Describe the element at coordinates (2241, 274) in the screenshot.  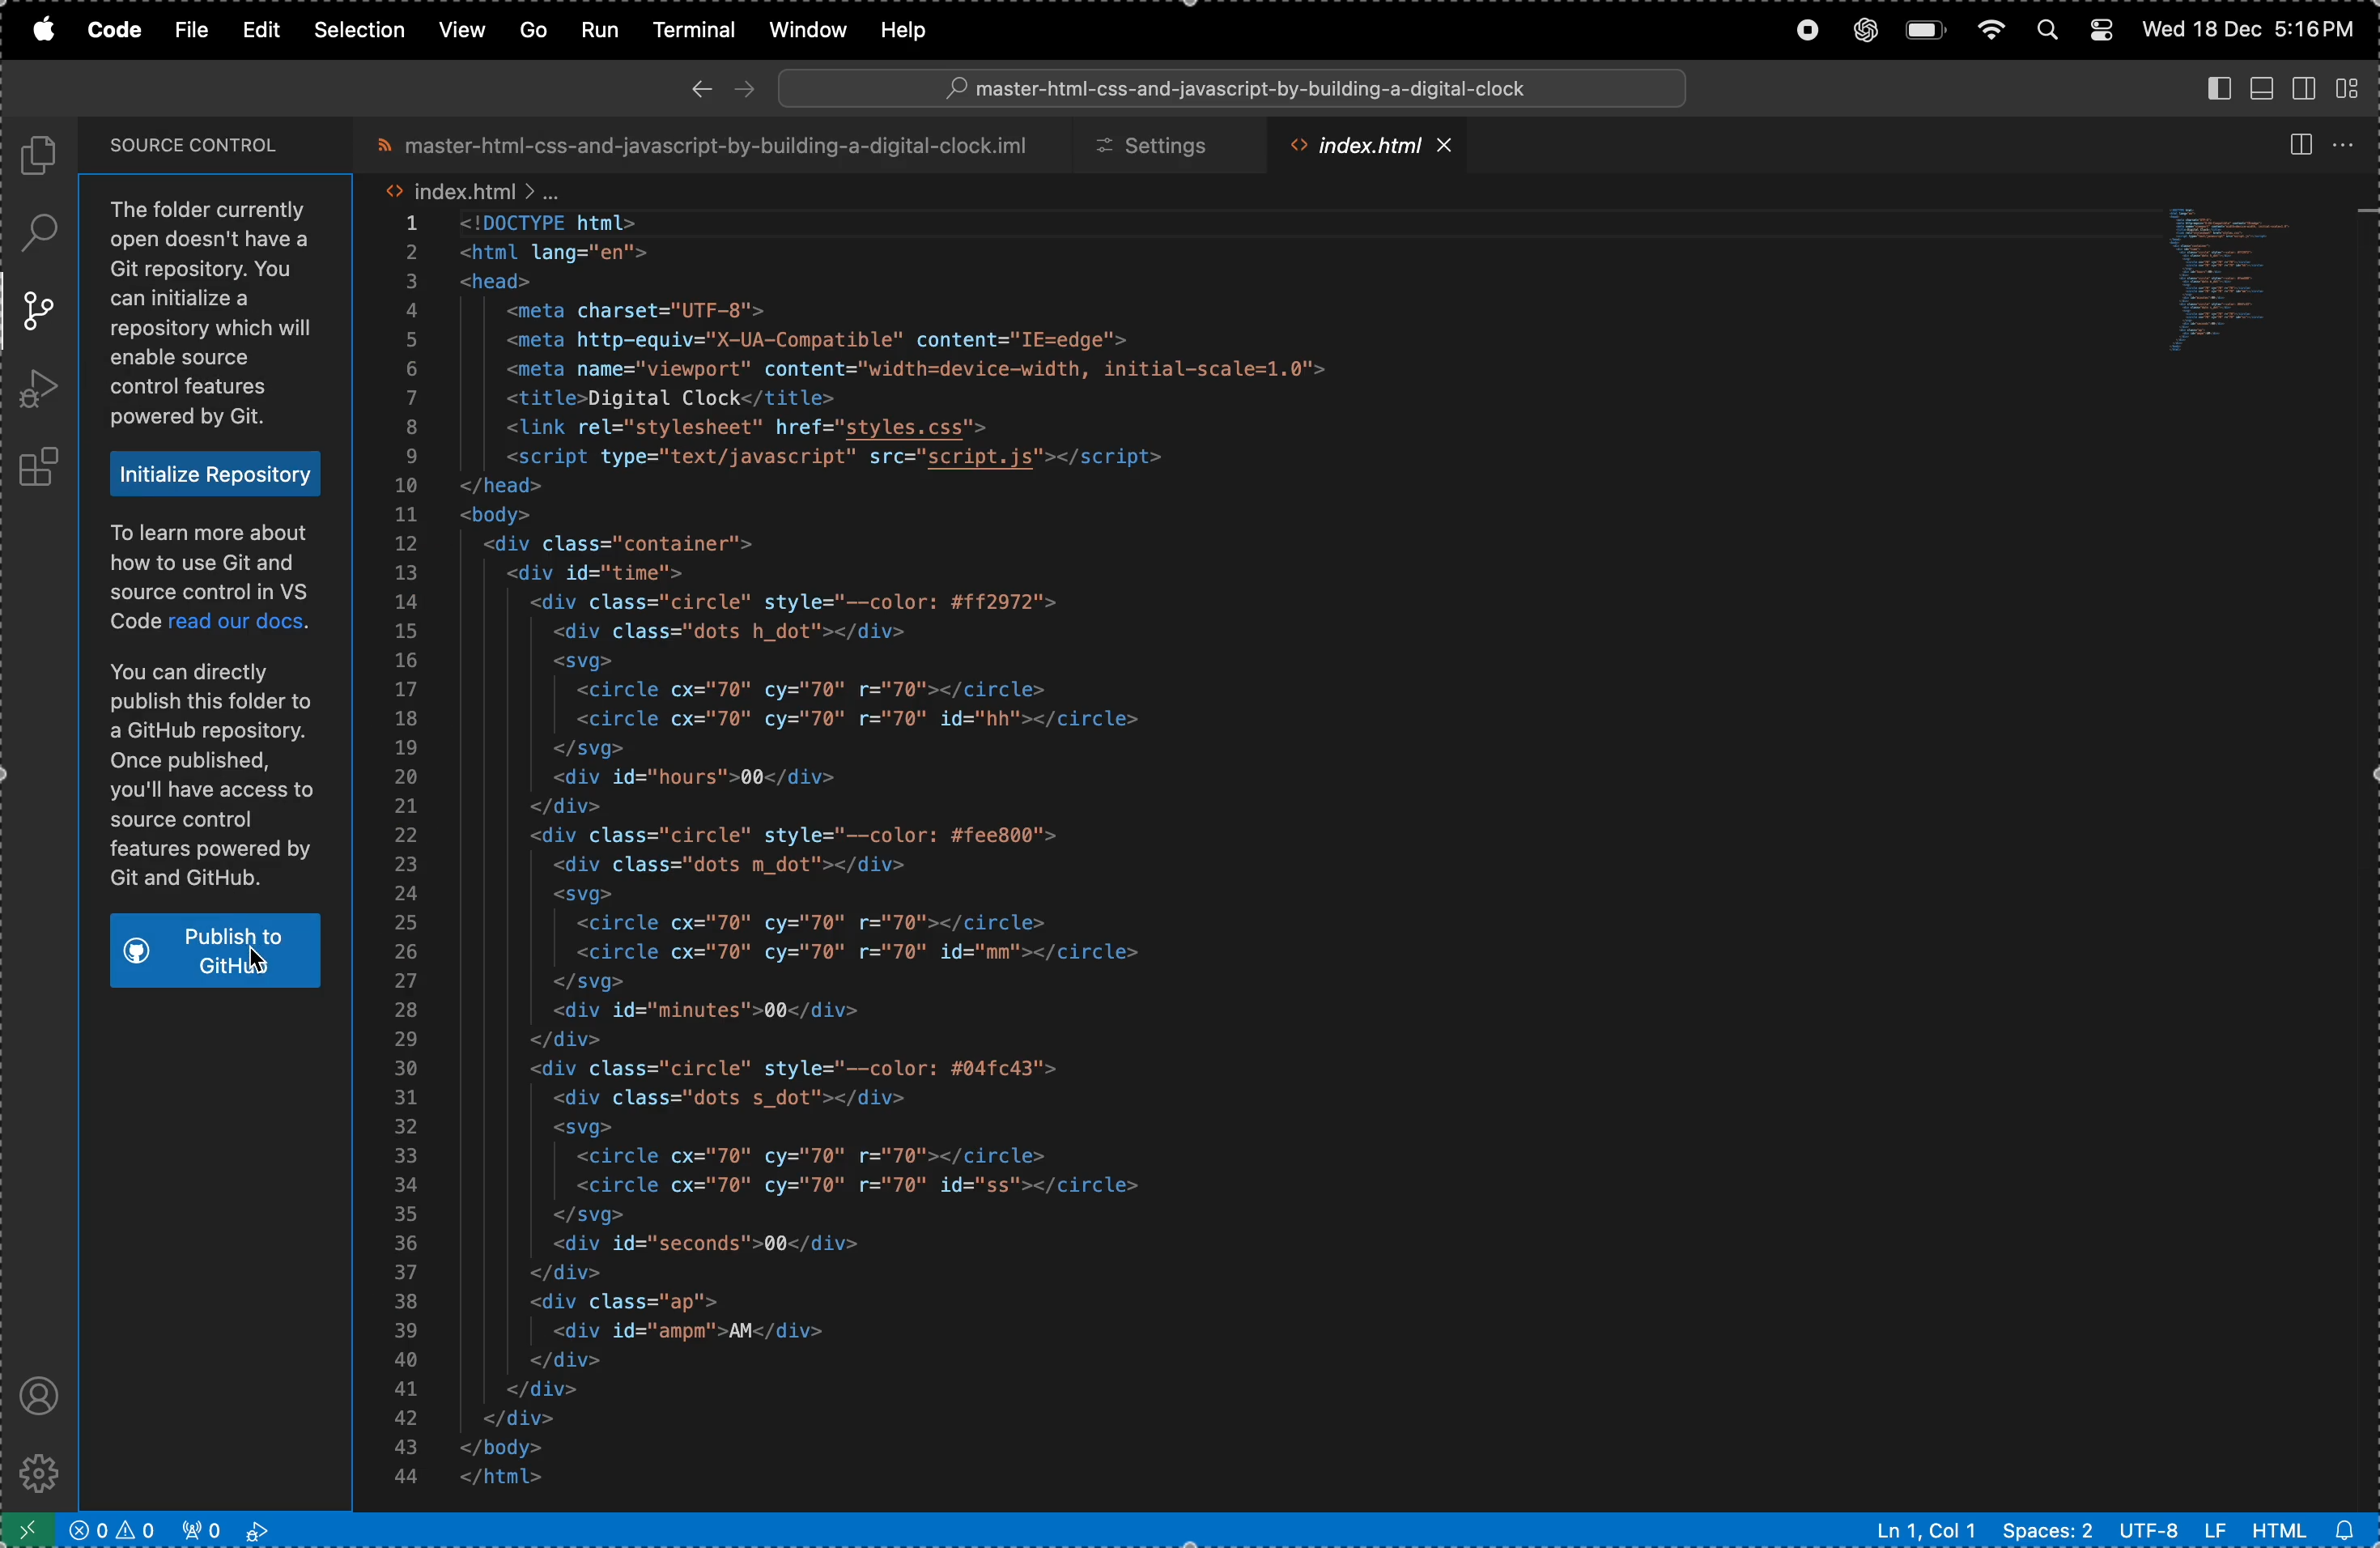
I see `code window` at that location.